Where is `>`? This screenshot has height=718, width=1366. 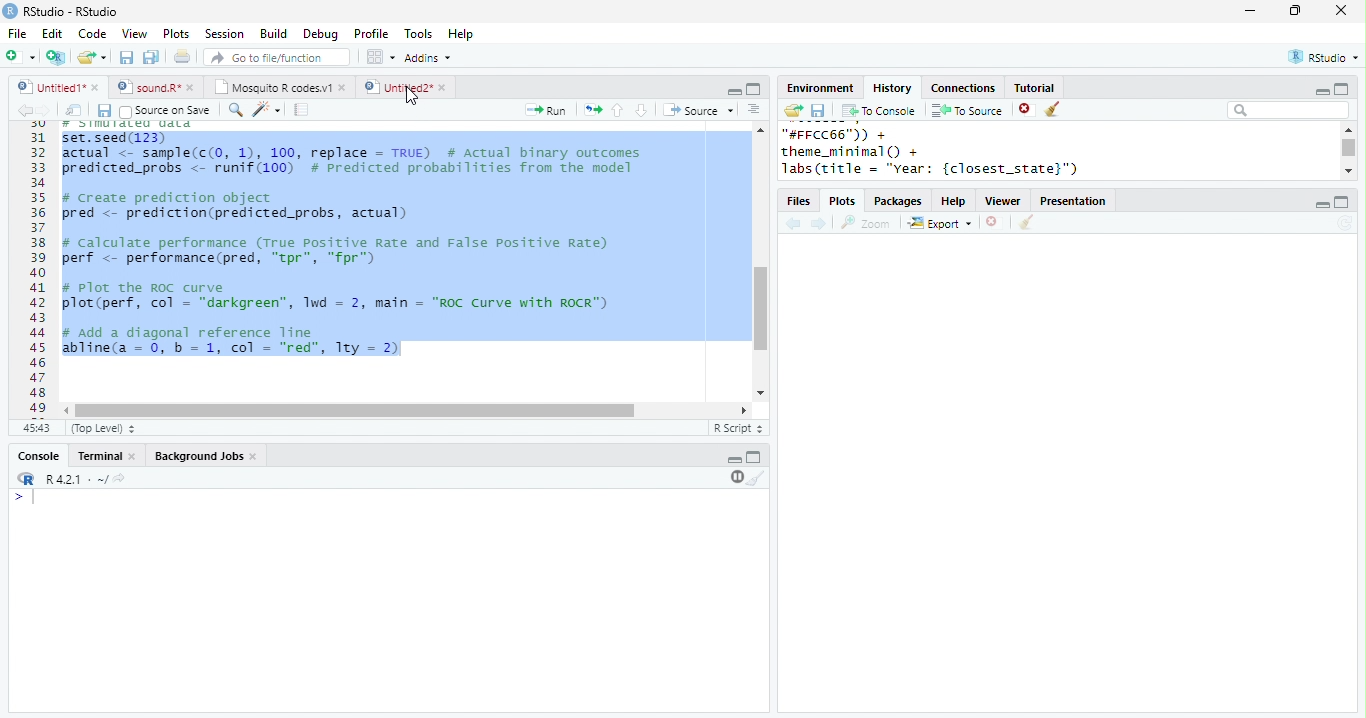
> is located at coordinates (27, 497).